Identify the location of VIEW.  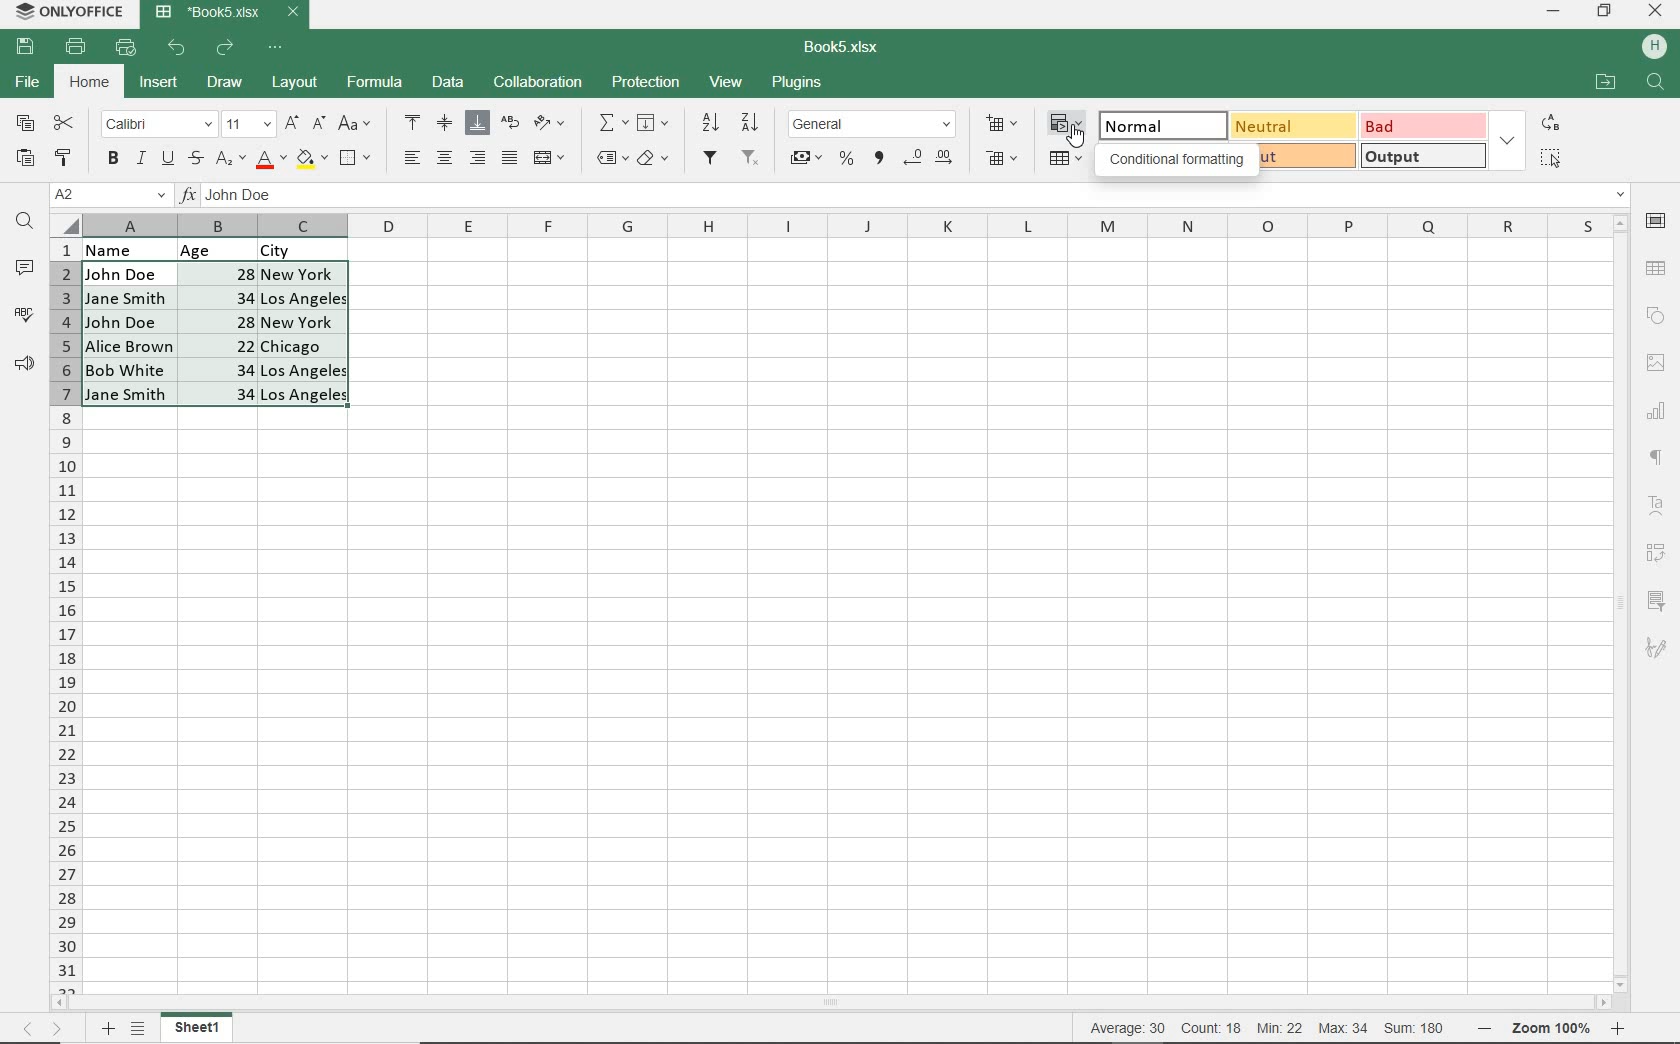
(728, 81).